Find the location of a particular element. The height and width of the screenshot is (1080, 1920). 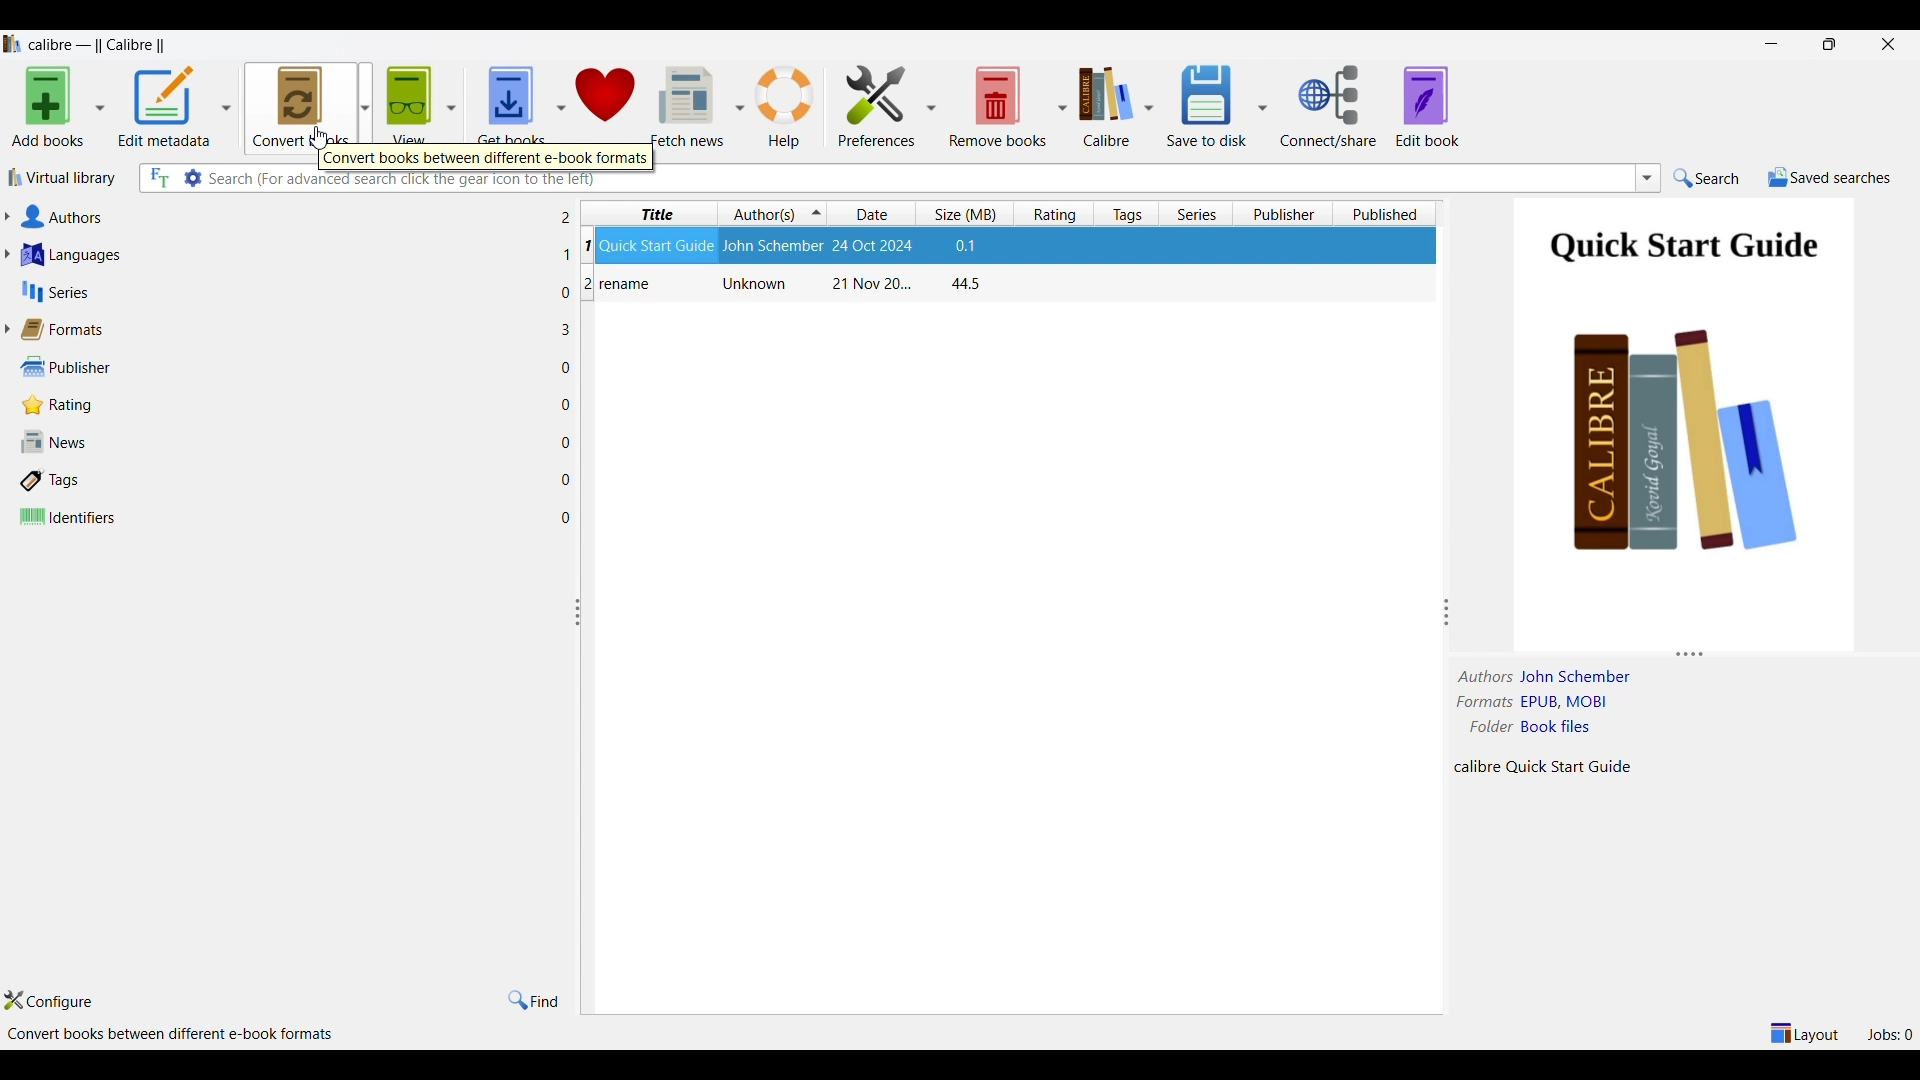

formats is located at coordinates (1485, 702).